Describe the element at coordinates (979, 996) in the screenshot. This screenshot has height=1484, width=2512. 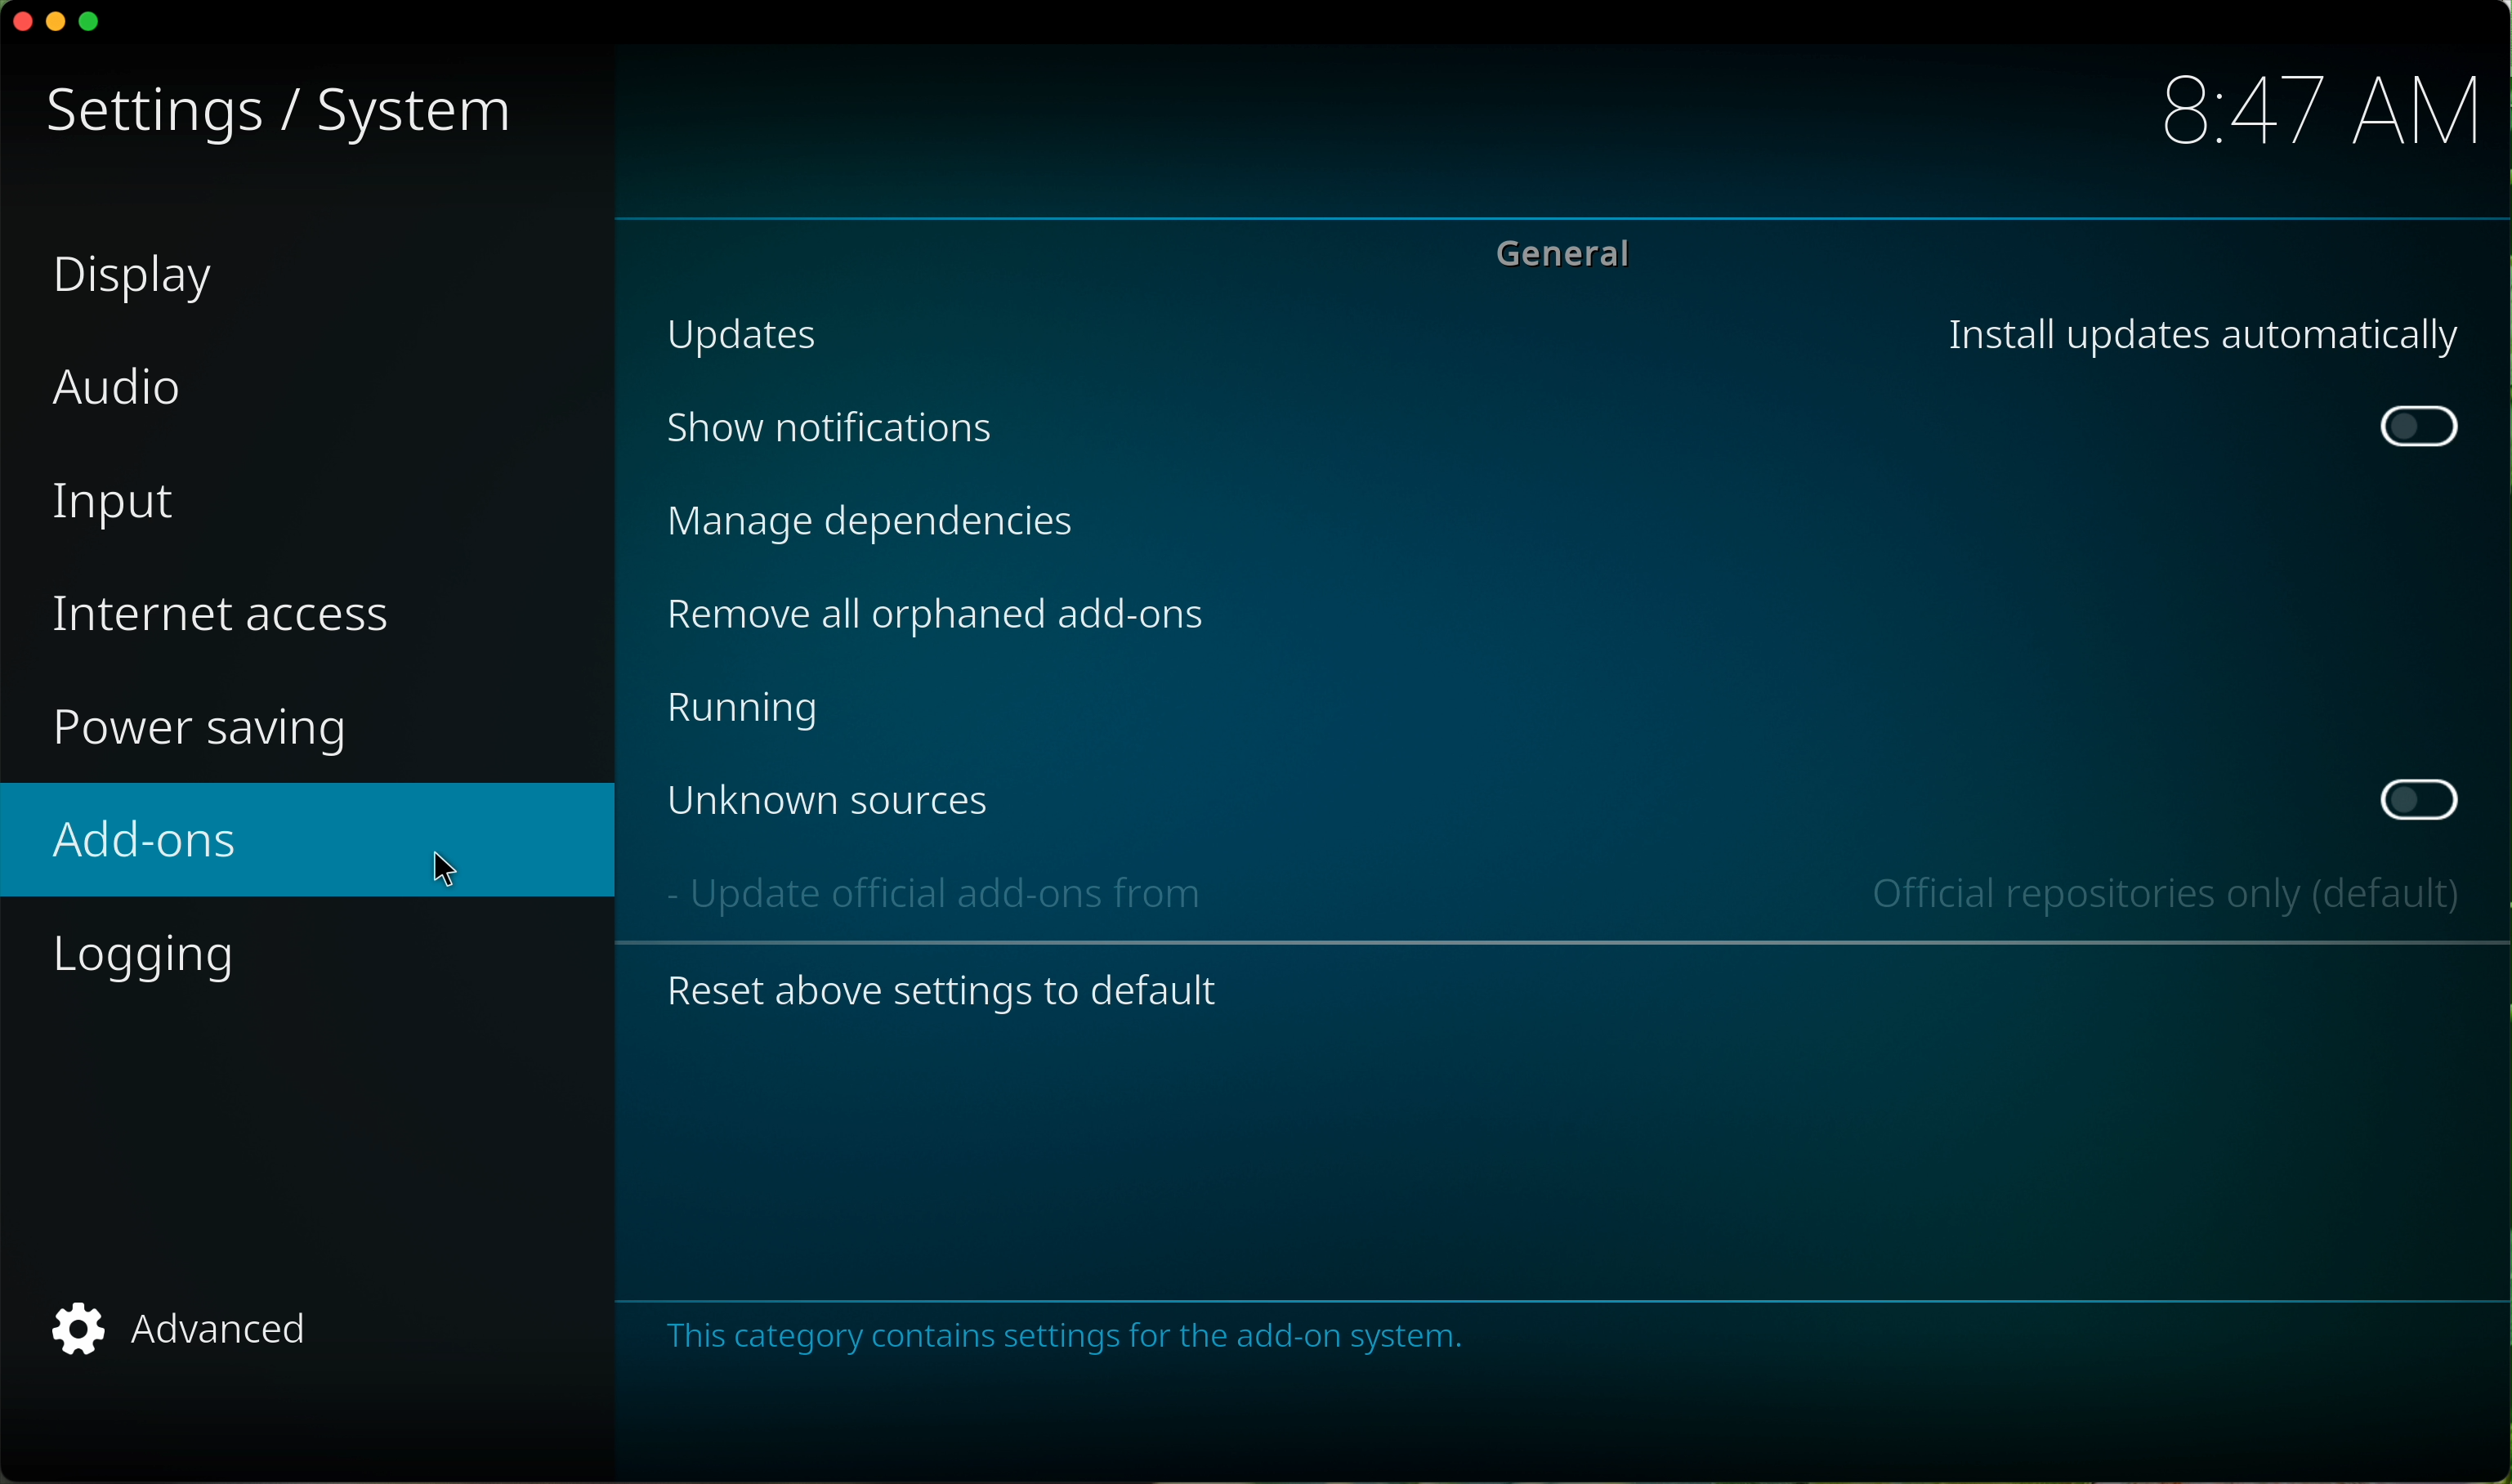
I see `Reset above settings to default` at that location.